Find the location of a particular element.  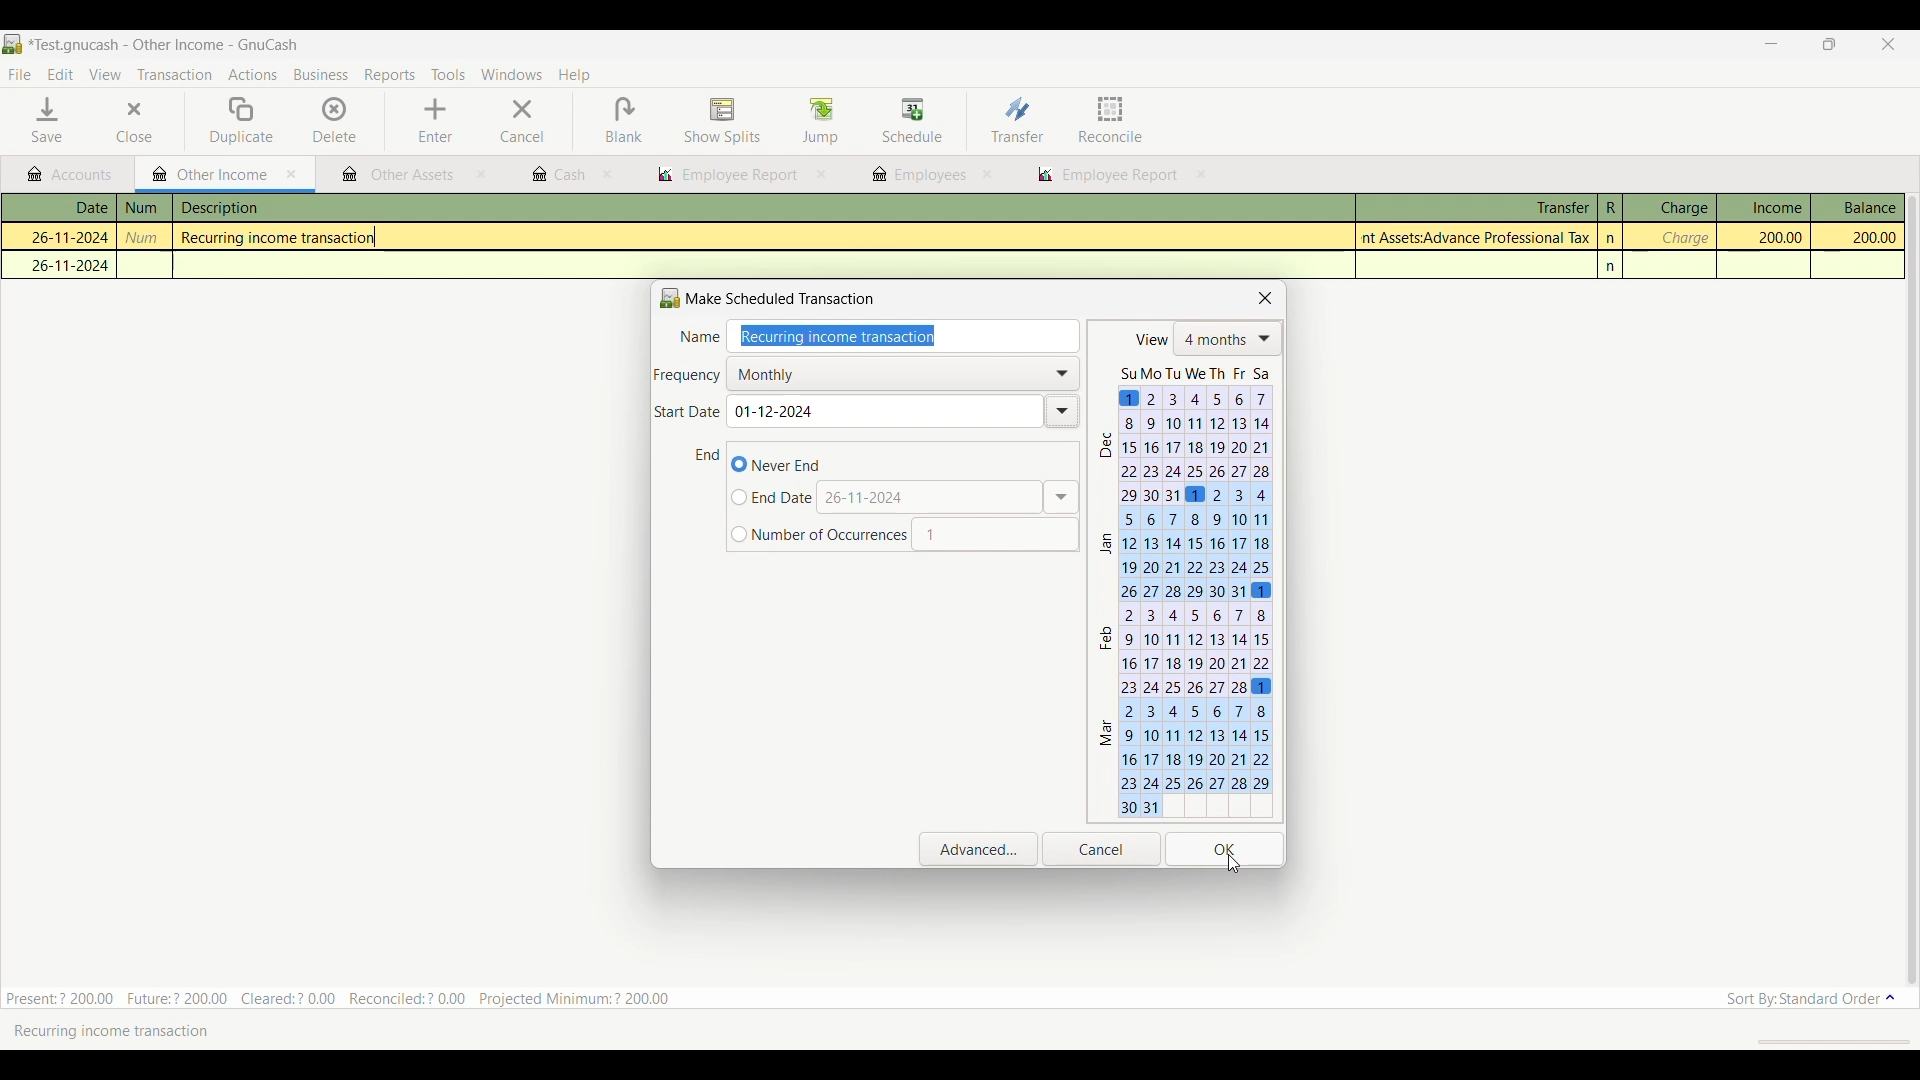

other assets is located at coordinates (399, 176).